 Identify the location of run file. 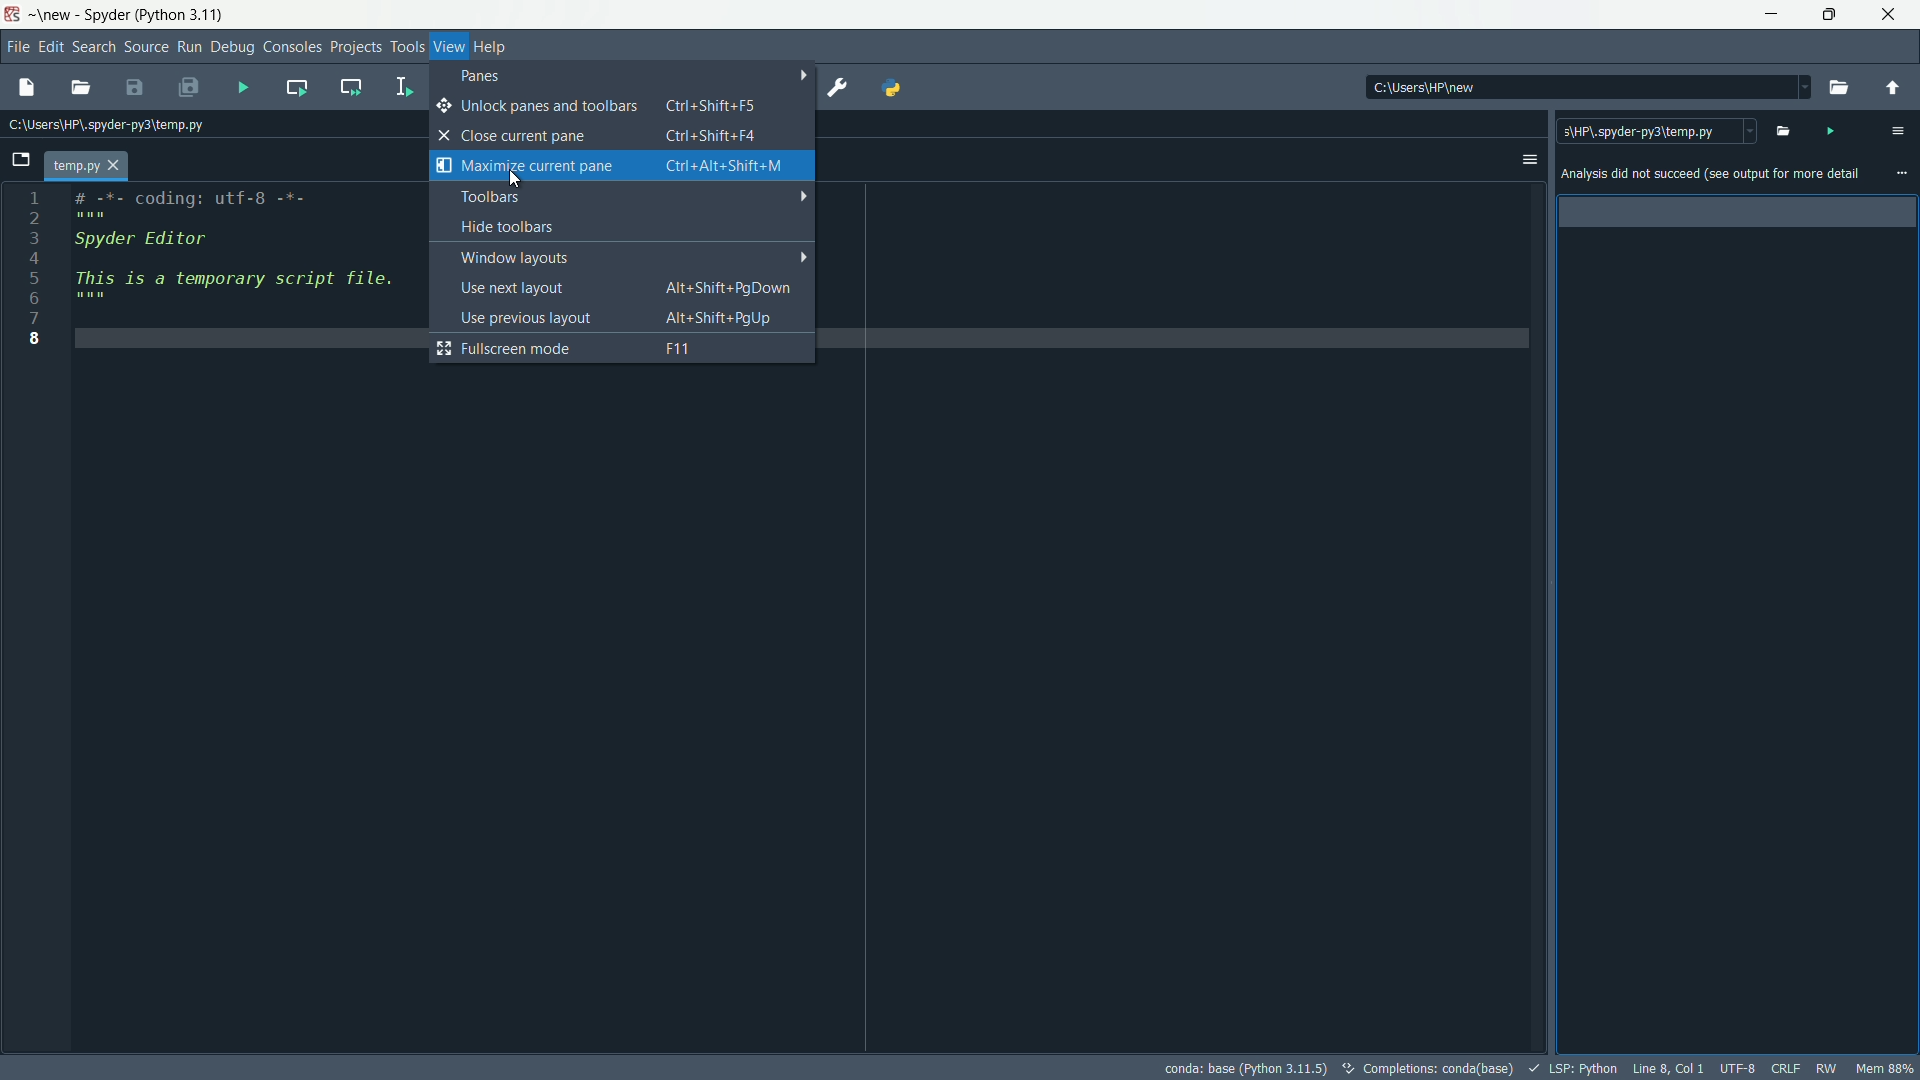
(1835, 130).